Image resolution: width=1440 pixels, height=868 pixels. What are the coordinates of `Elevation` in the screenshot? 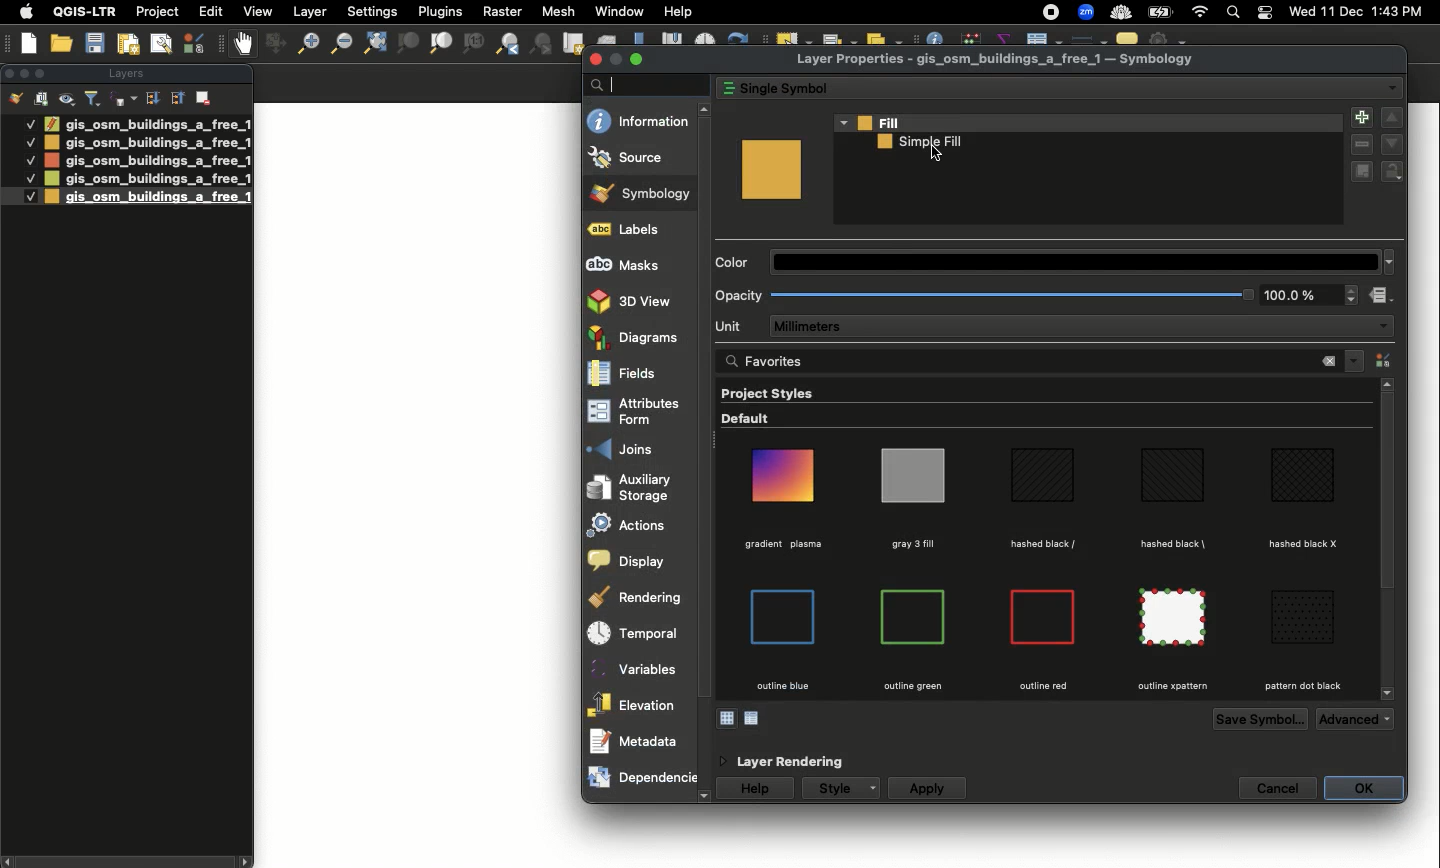 It's located at (638, 705).